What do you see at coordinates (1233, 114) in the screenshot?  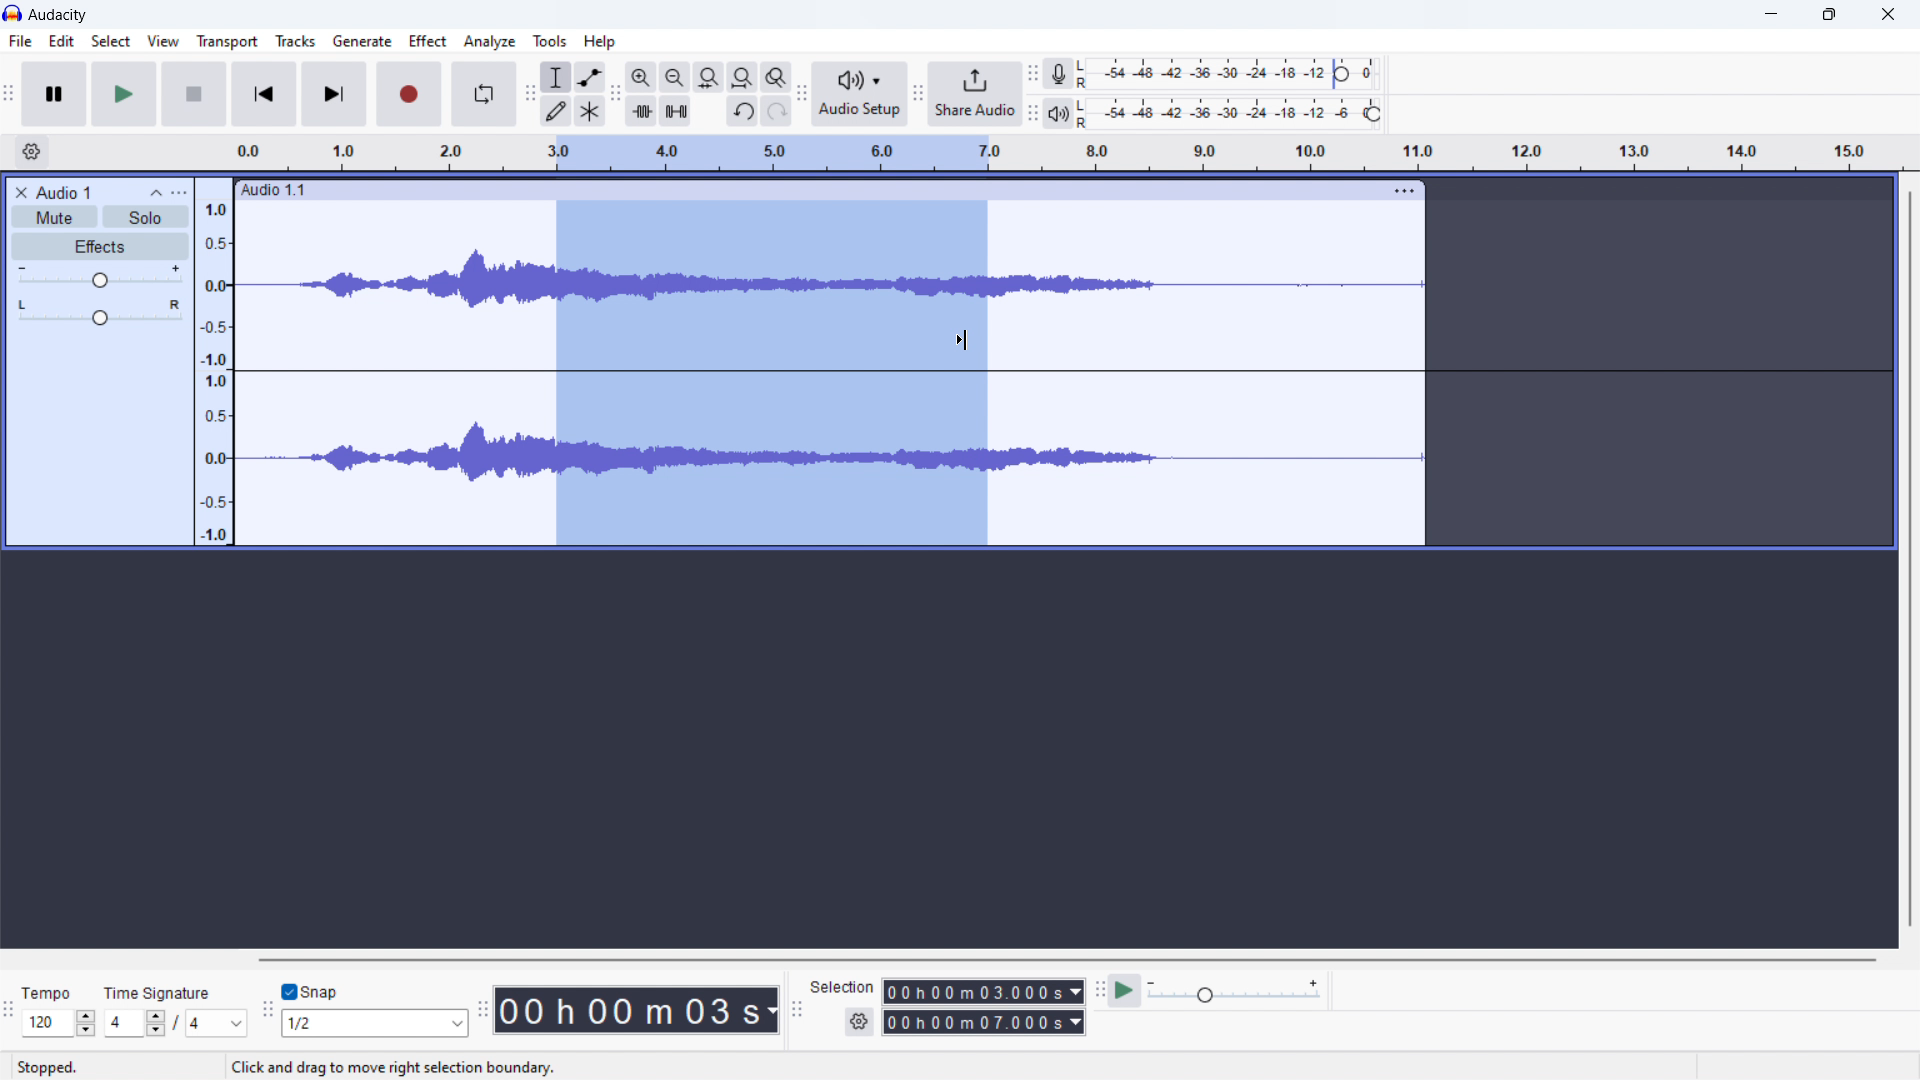 I see `playback level` at bounding box center [1233, 114].